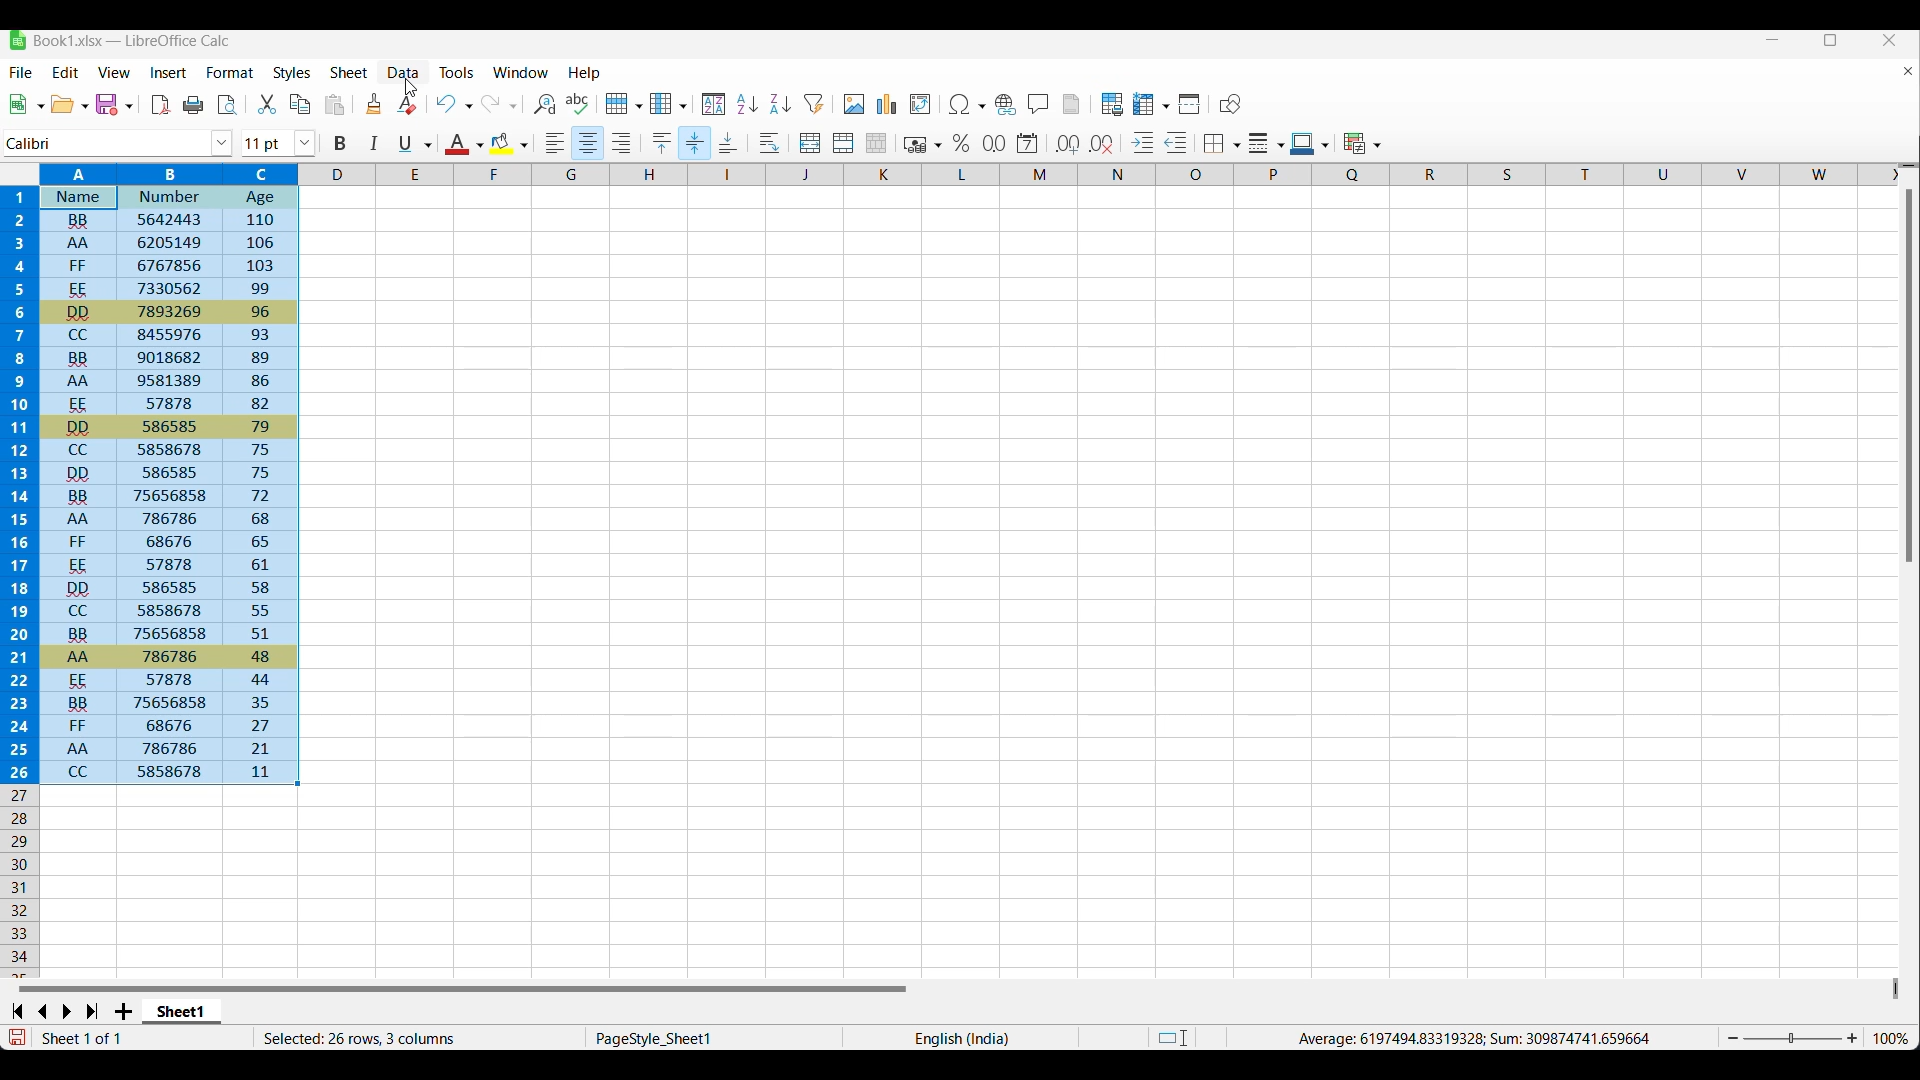  Describe the element at coordinates (714, 105) in the screenshot. I see `Sort` at that location.